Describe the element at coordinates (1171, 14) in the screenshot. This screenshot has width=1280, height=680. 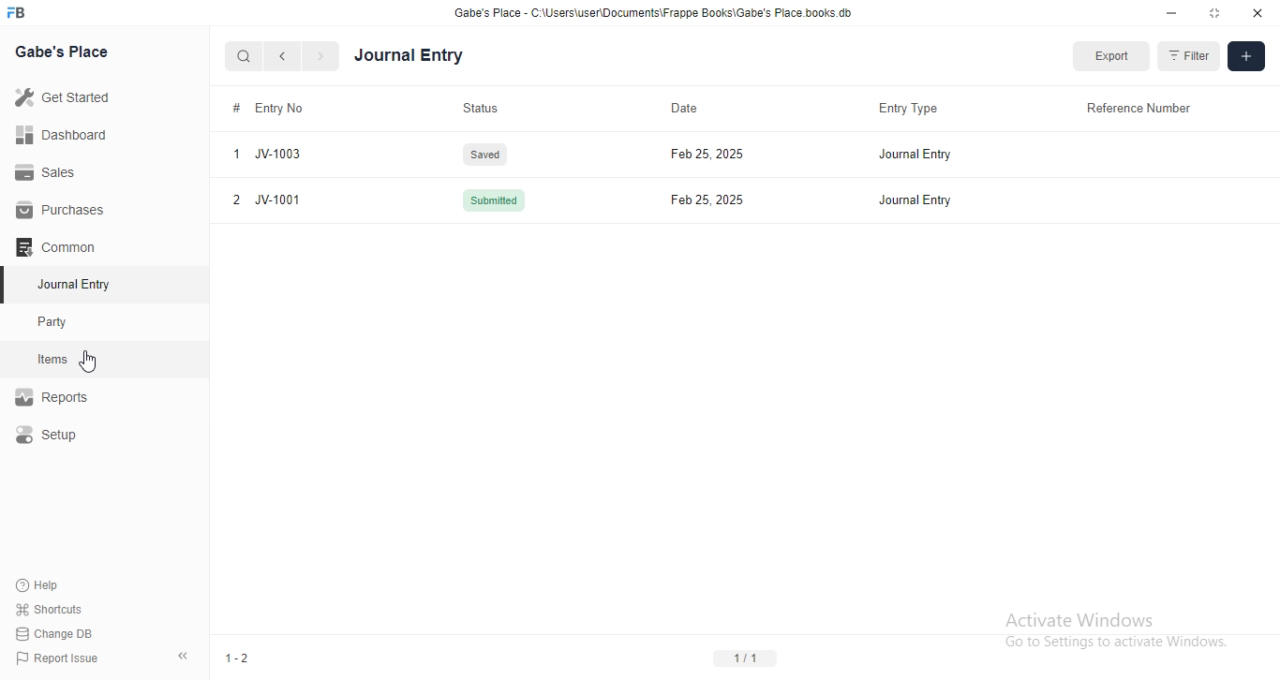
I see `minimize` at that location.